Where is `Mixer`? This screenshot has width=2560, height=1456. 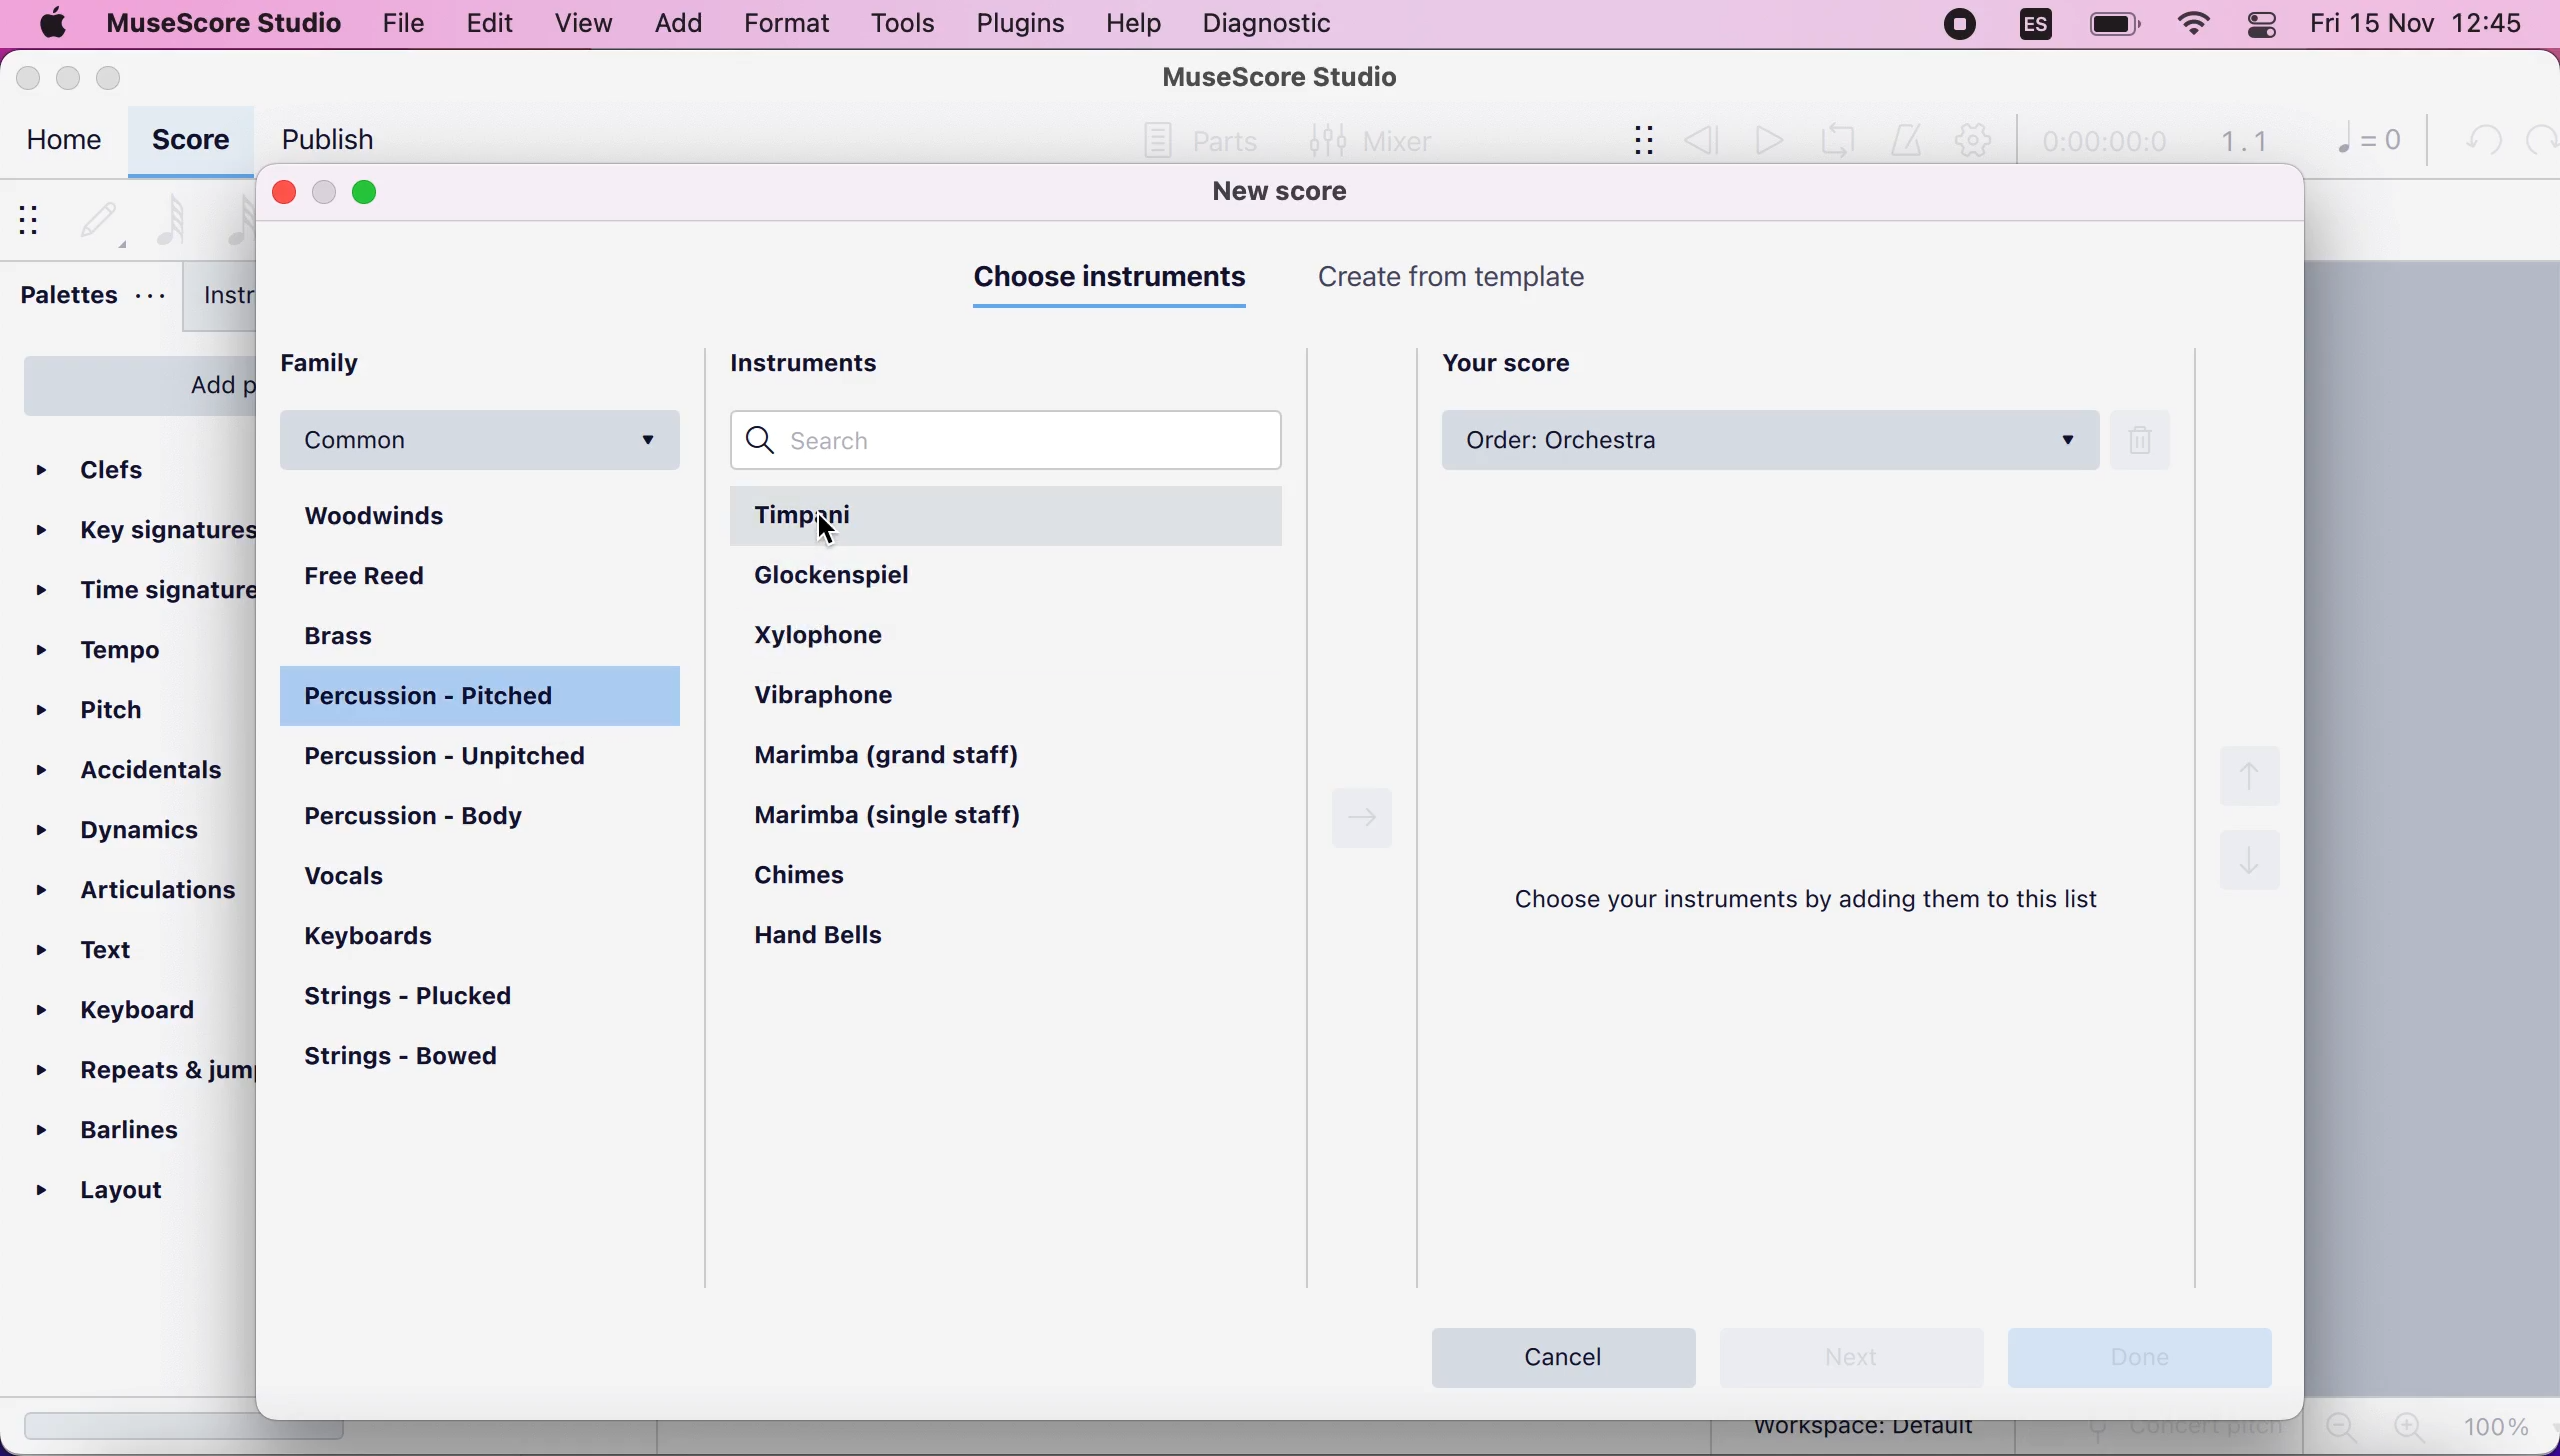 Mixer is located at coordinates (1364, 138).